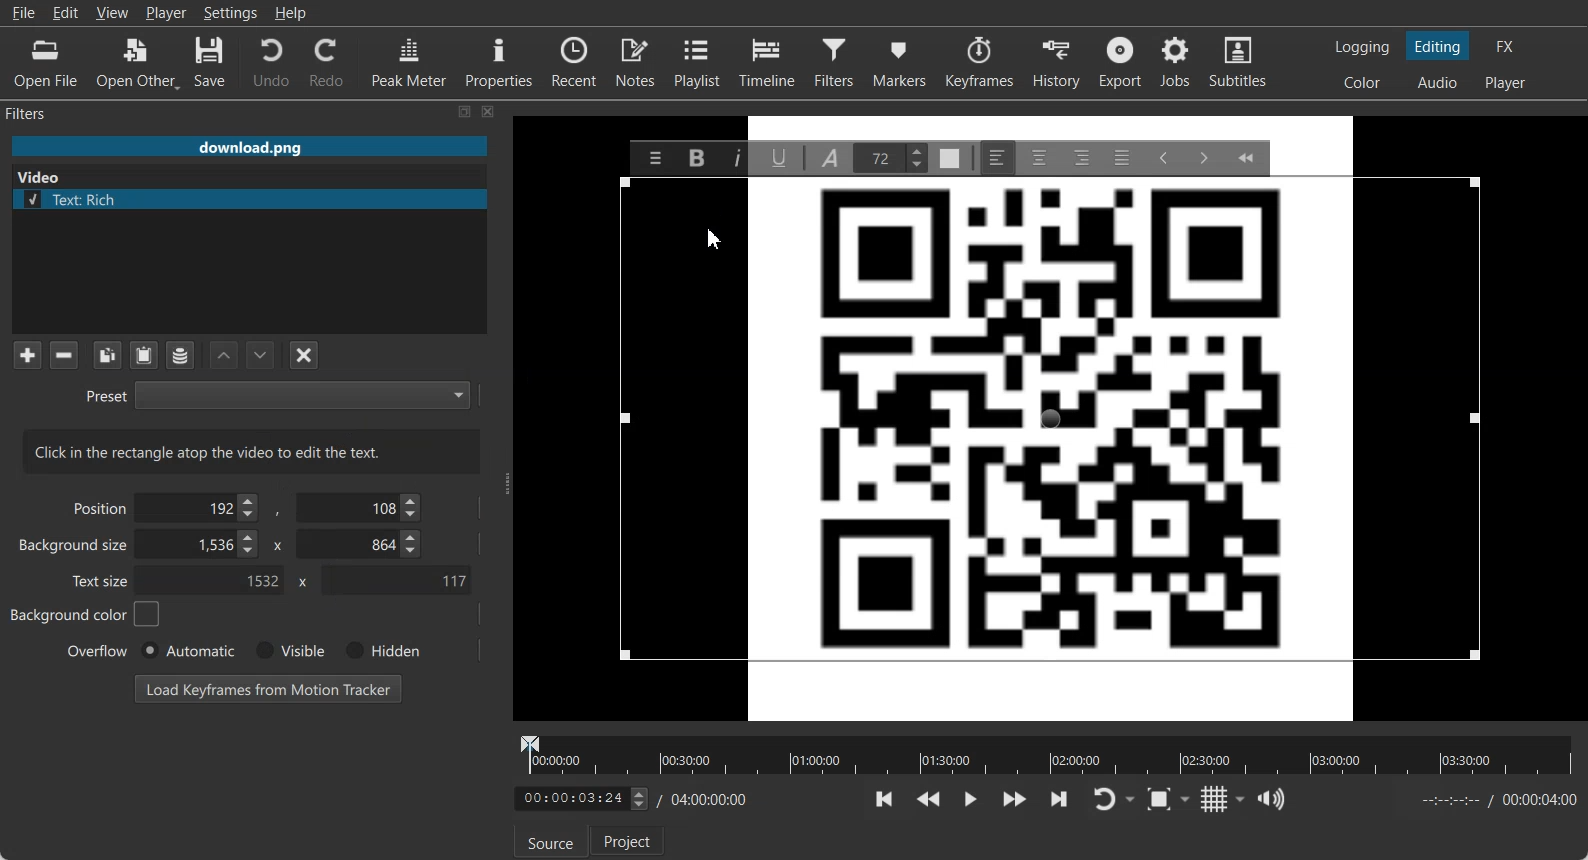 This screenshot has width=1588, height=860. I want to click on Notes, so click(637, 61).